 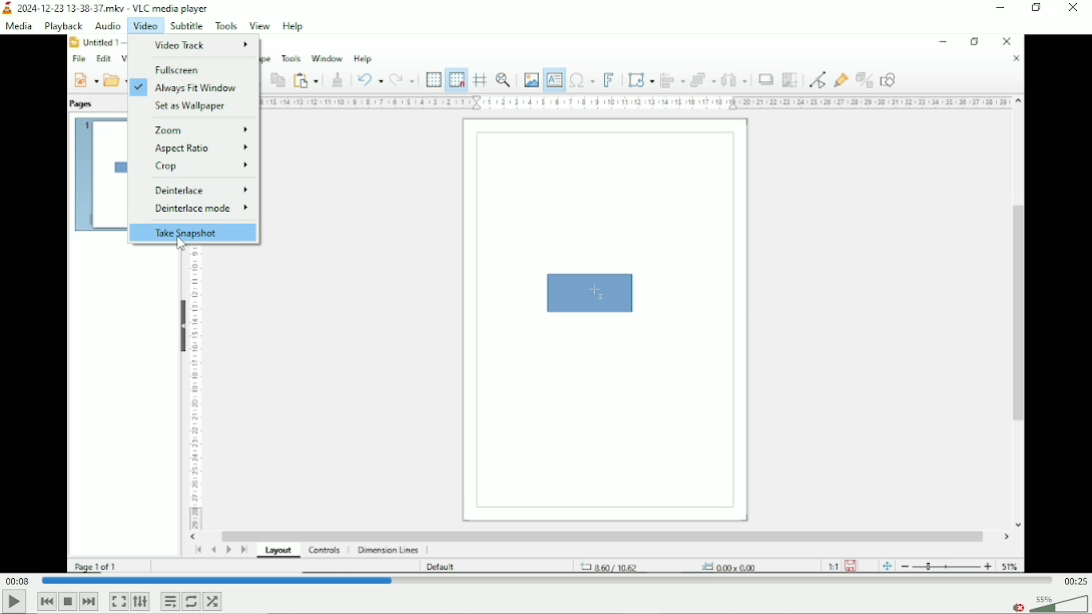 I want to click on Play duration, so click(x=547, y=581).